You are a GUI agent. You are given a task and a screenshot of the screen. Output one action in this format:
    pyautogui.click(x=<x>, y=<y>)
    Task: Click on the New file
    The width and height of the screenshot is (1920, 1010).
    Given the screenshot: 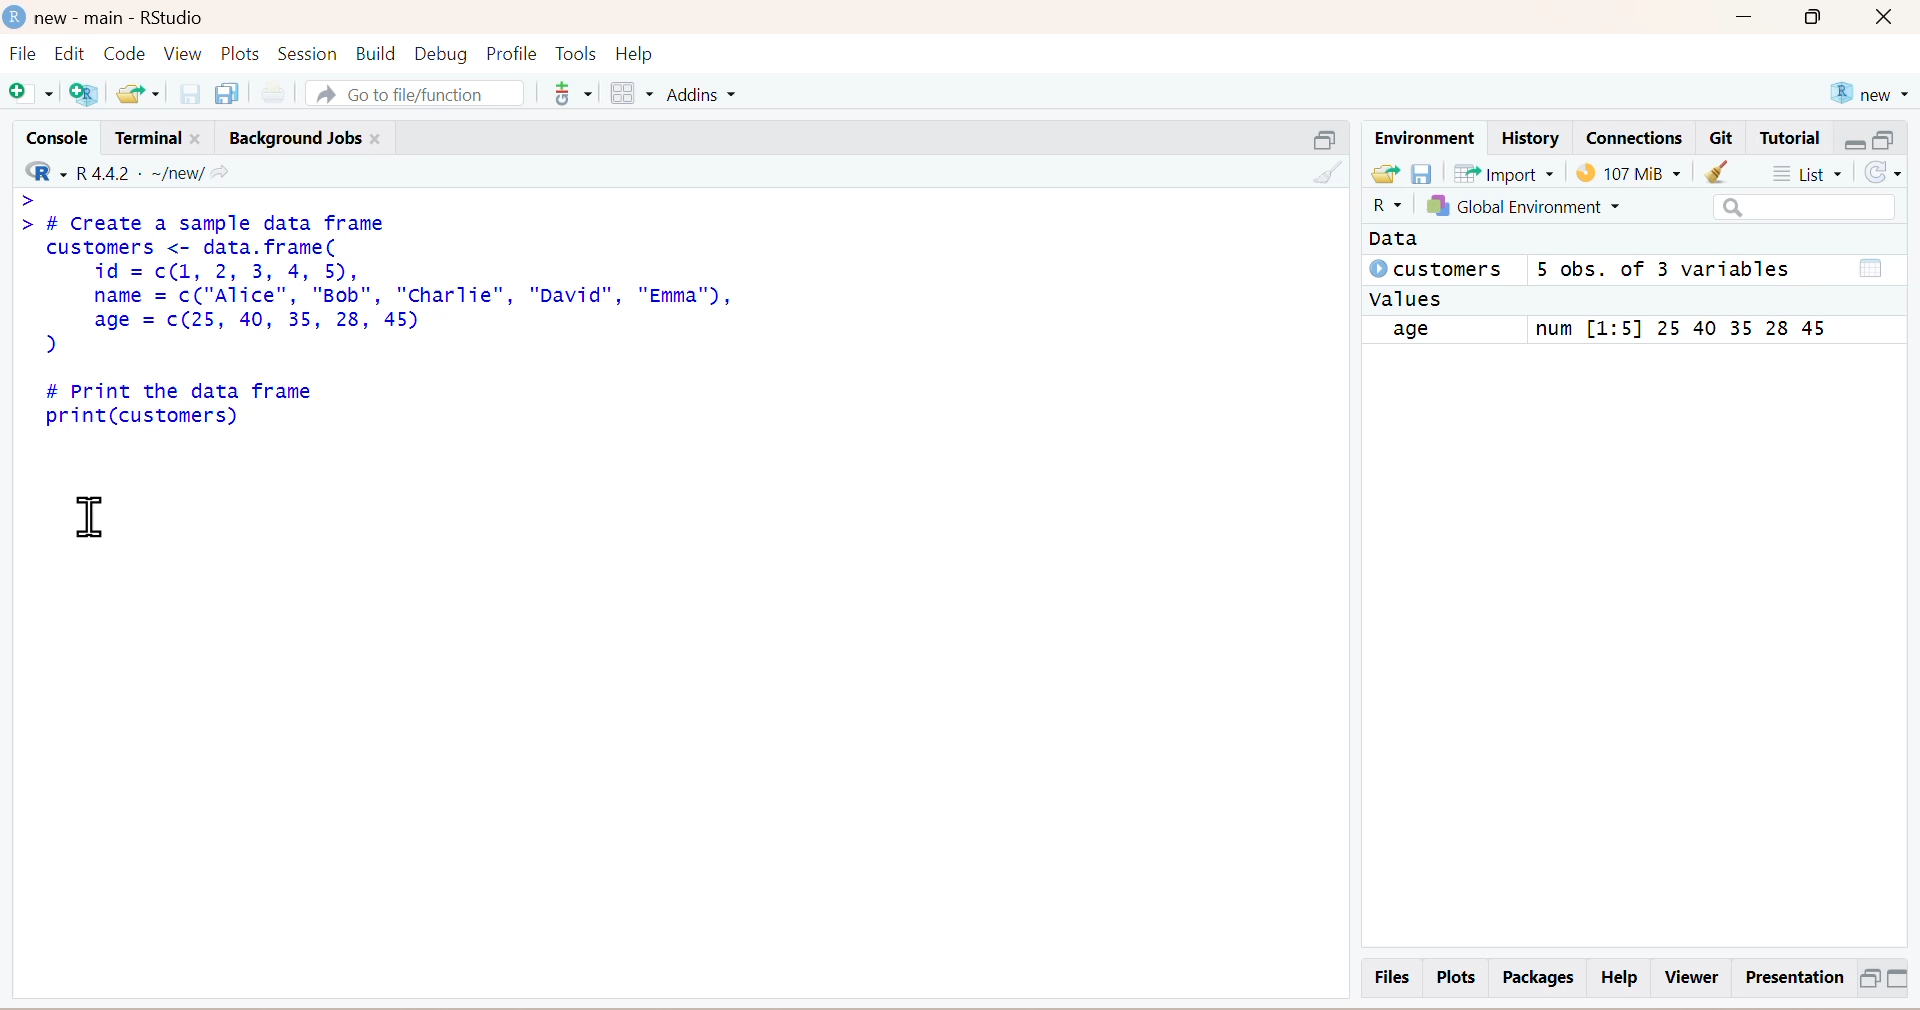 What is the action you would take?
    pyautogui.click(x=32, y=93)
    